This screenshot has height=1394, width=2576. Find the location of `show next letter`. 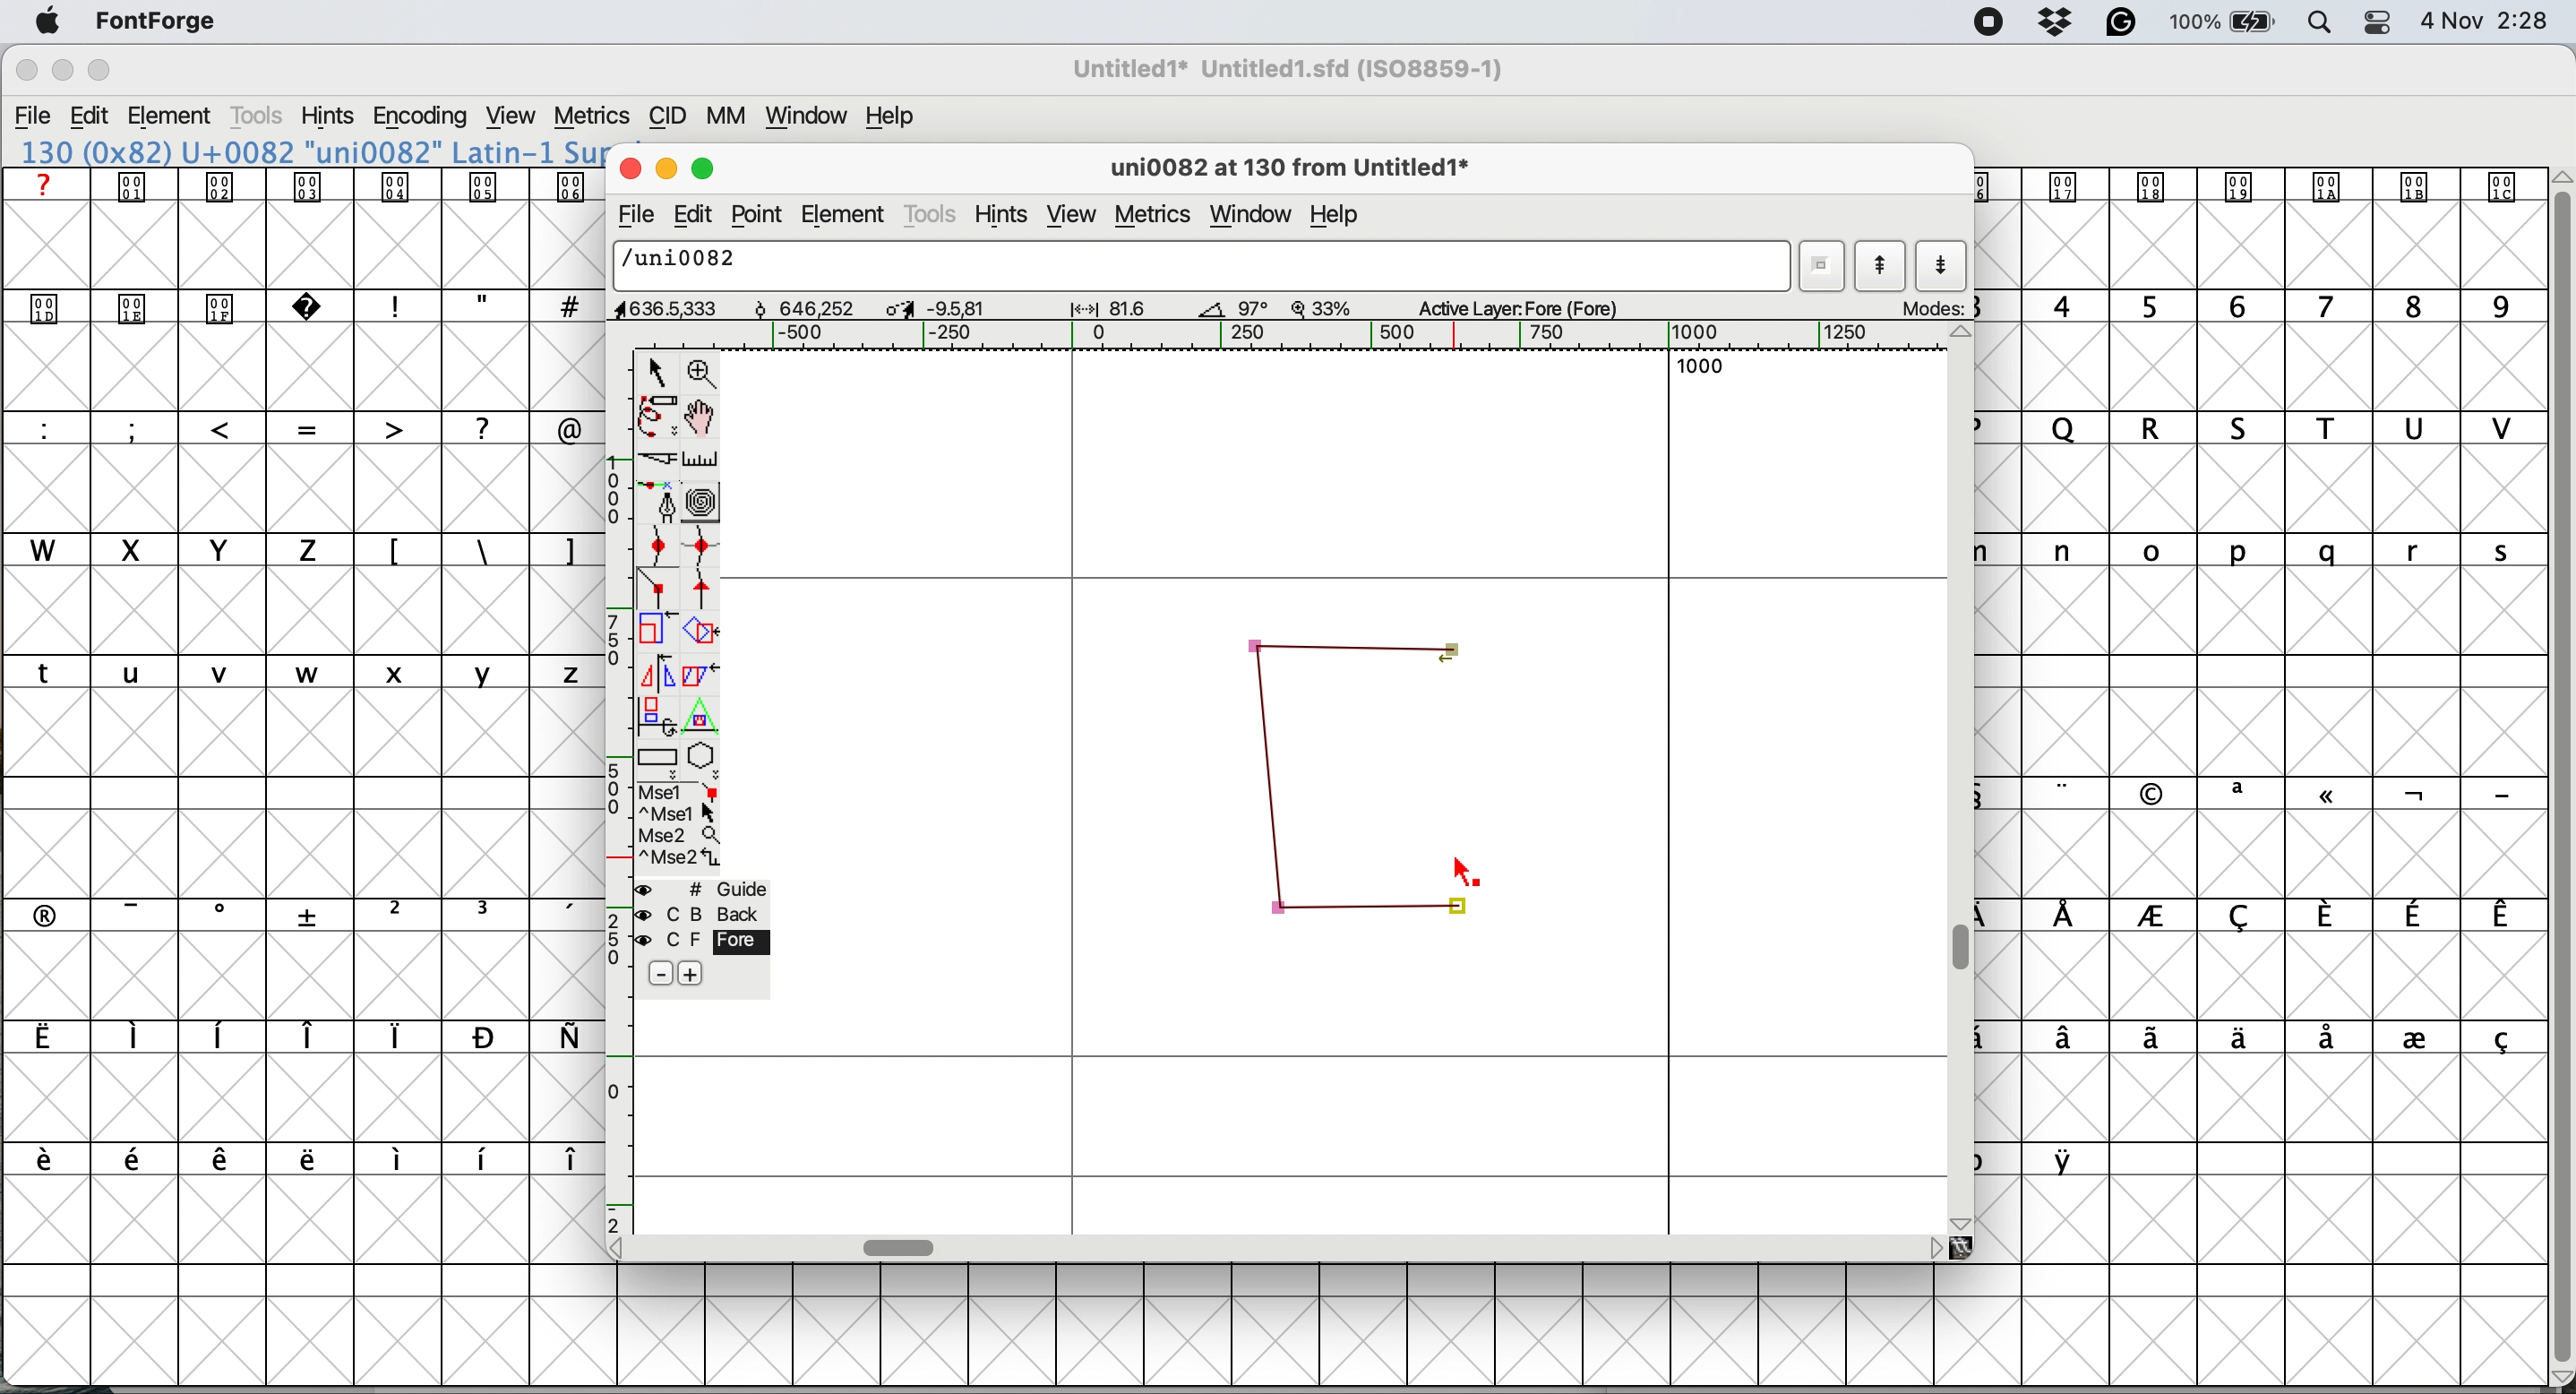

show next letter is located at coordinates (1943, 267).